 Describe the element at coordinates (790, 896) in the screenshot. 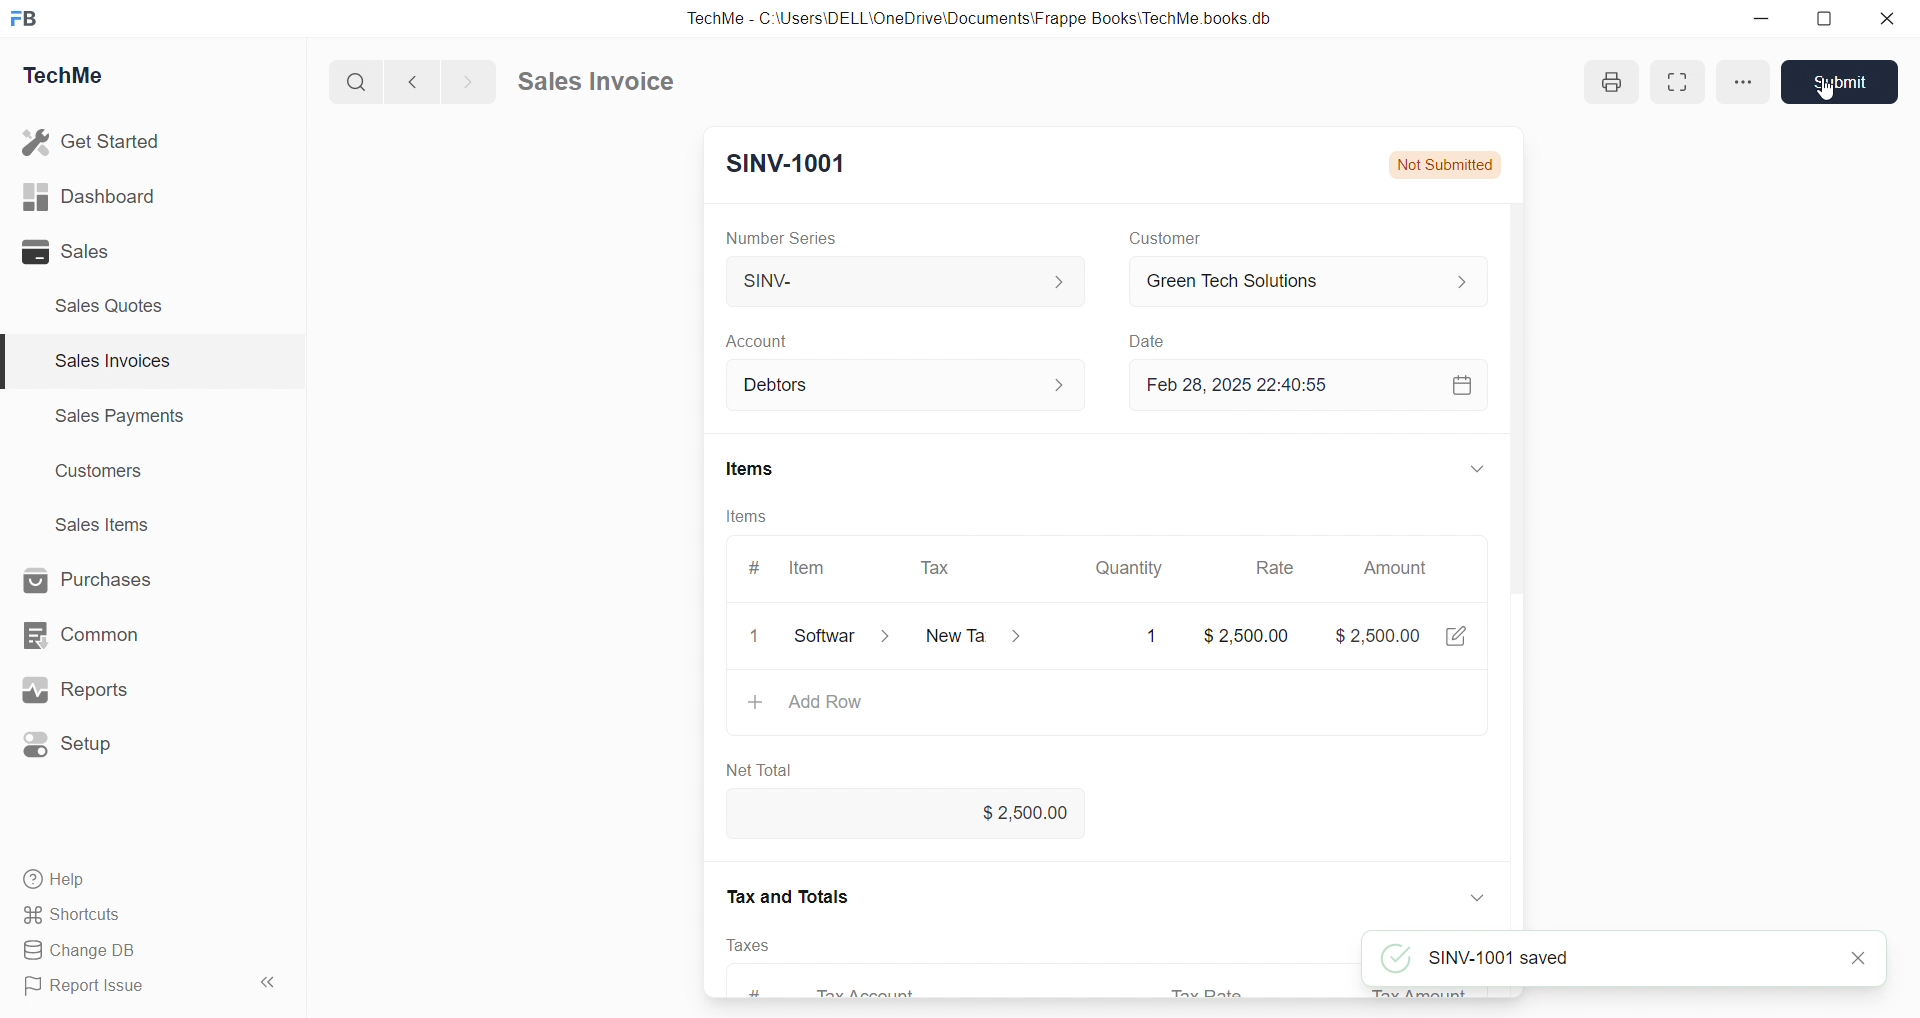

I see `Tax and Totals` at that location.